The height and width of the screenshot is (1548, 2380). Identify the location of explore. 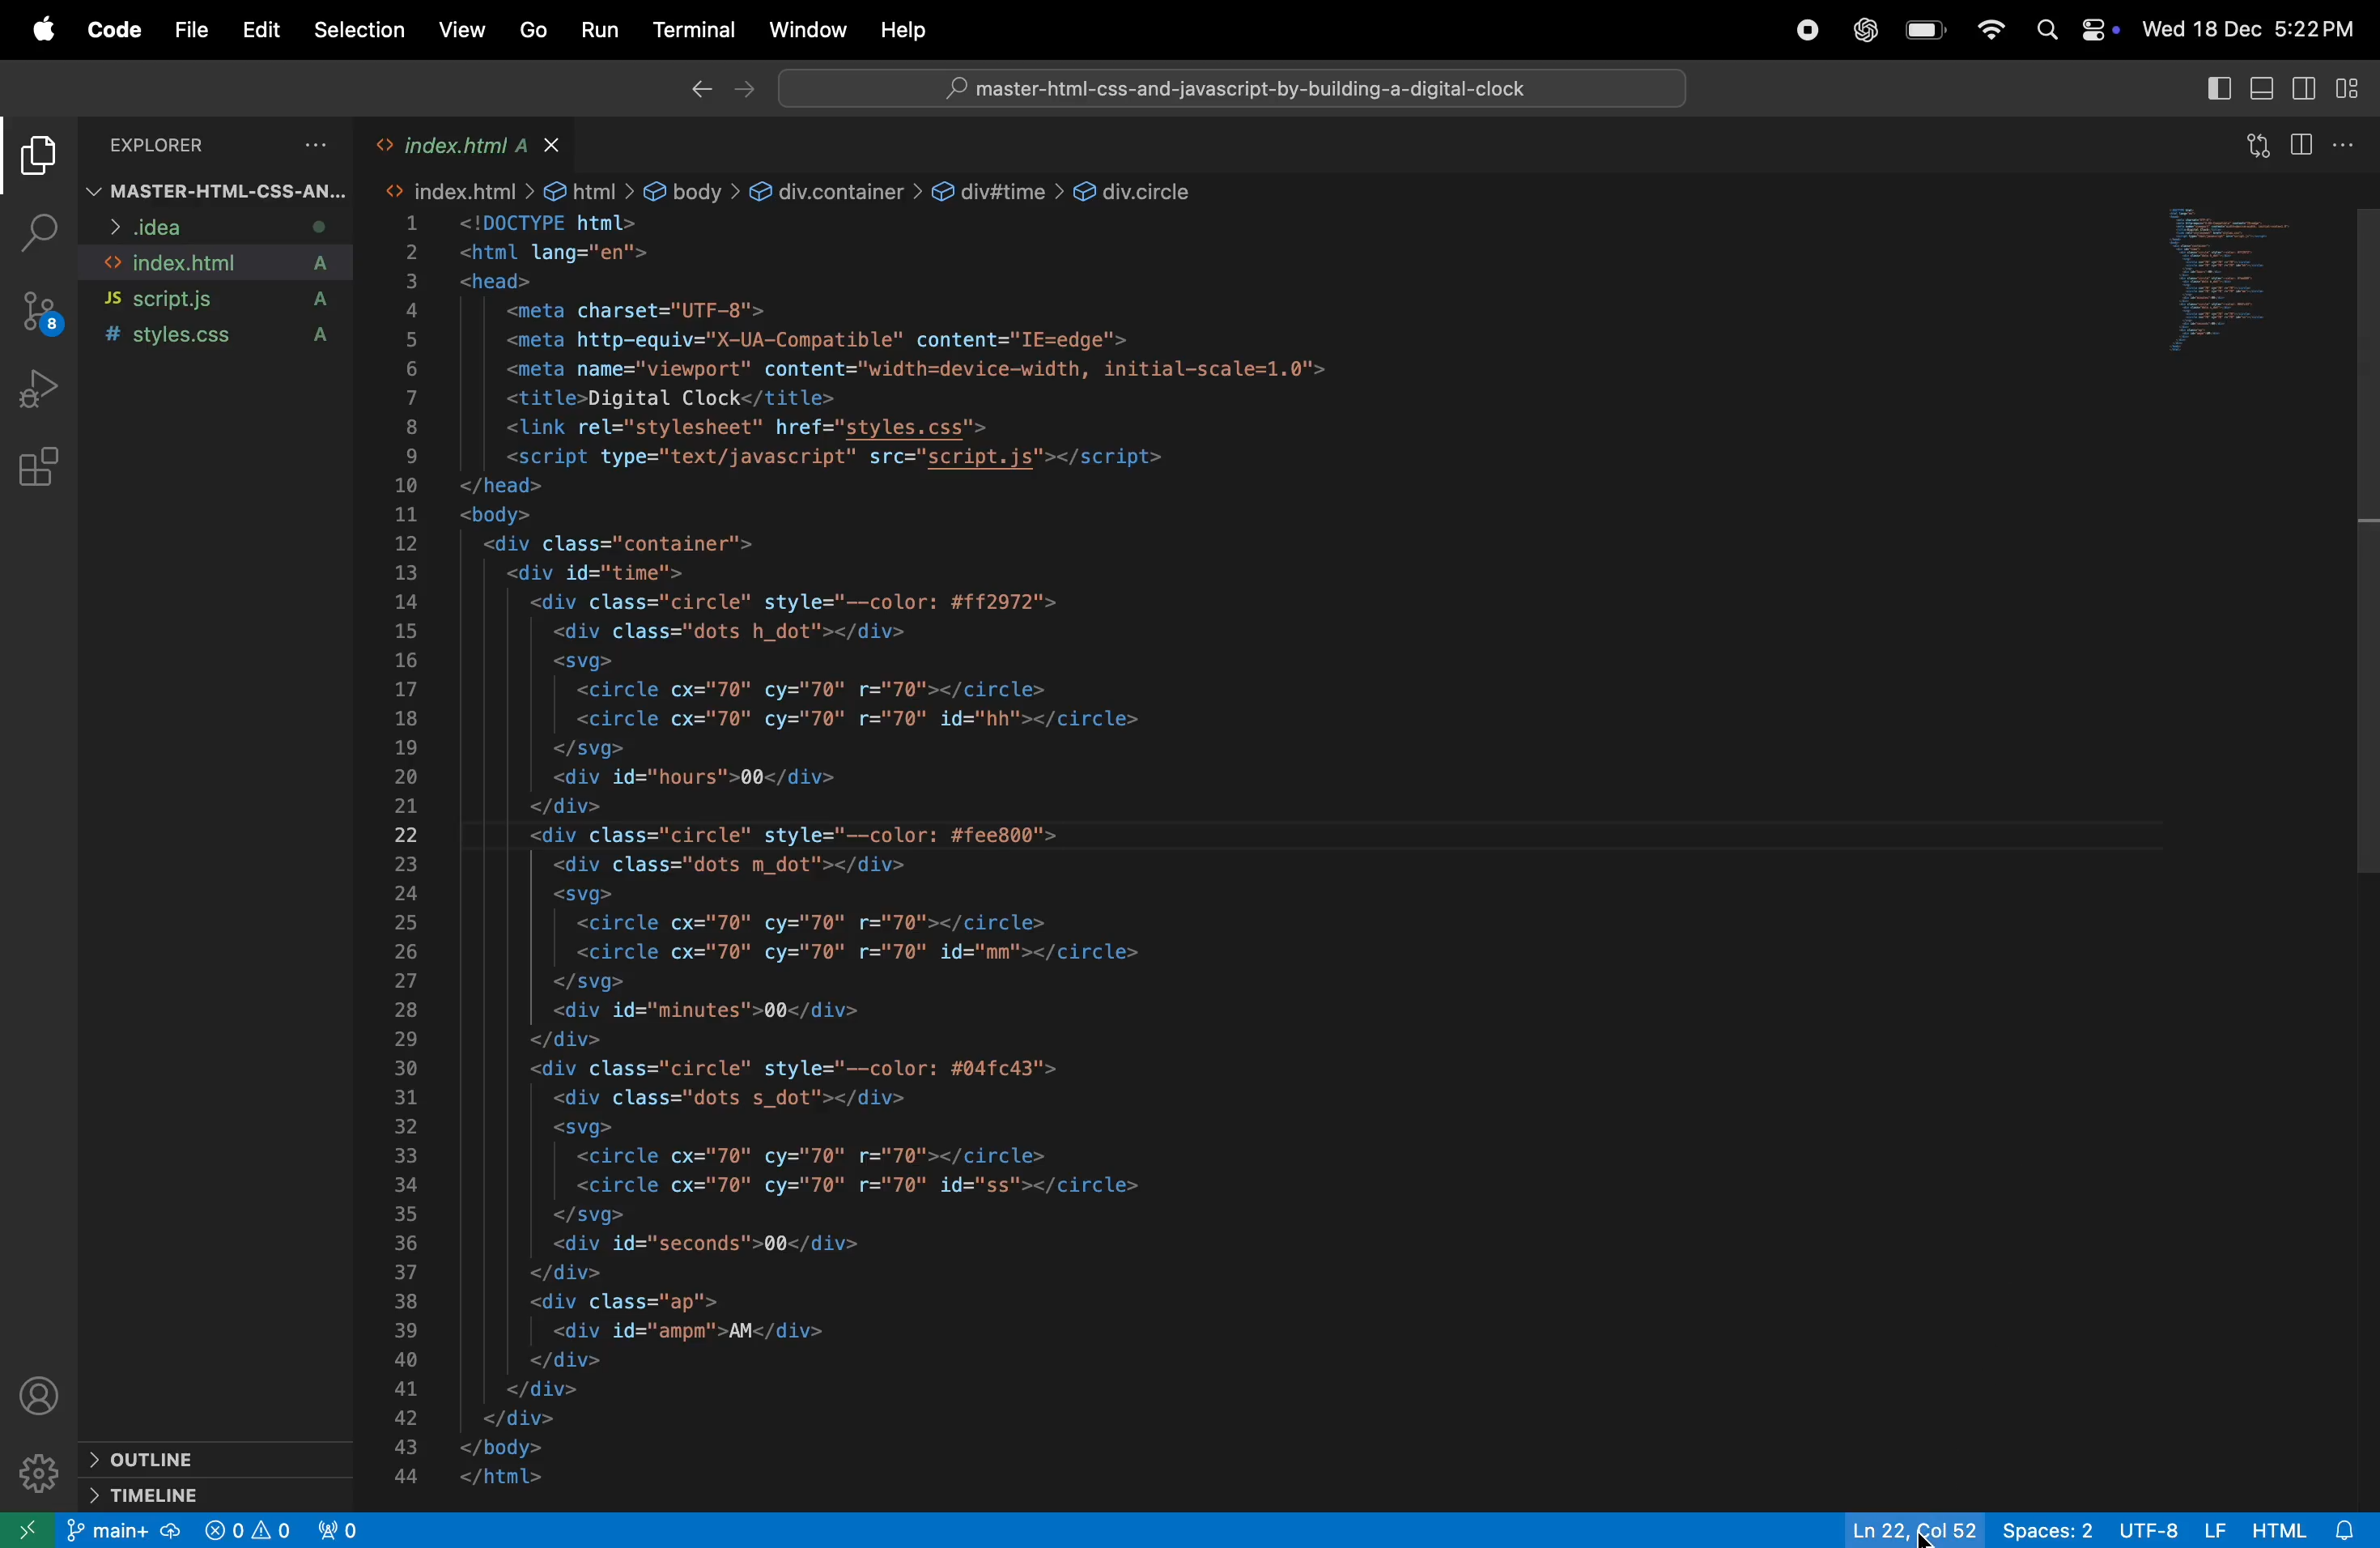
(41, 161).